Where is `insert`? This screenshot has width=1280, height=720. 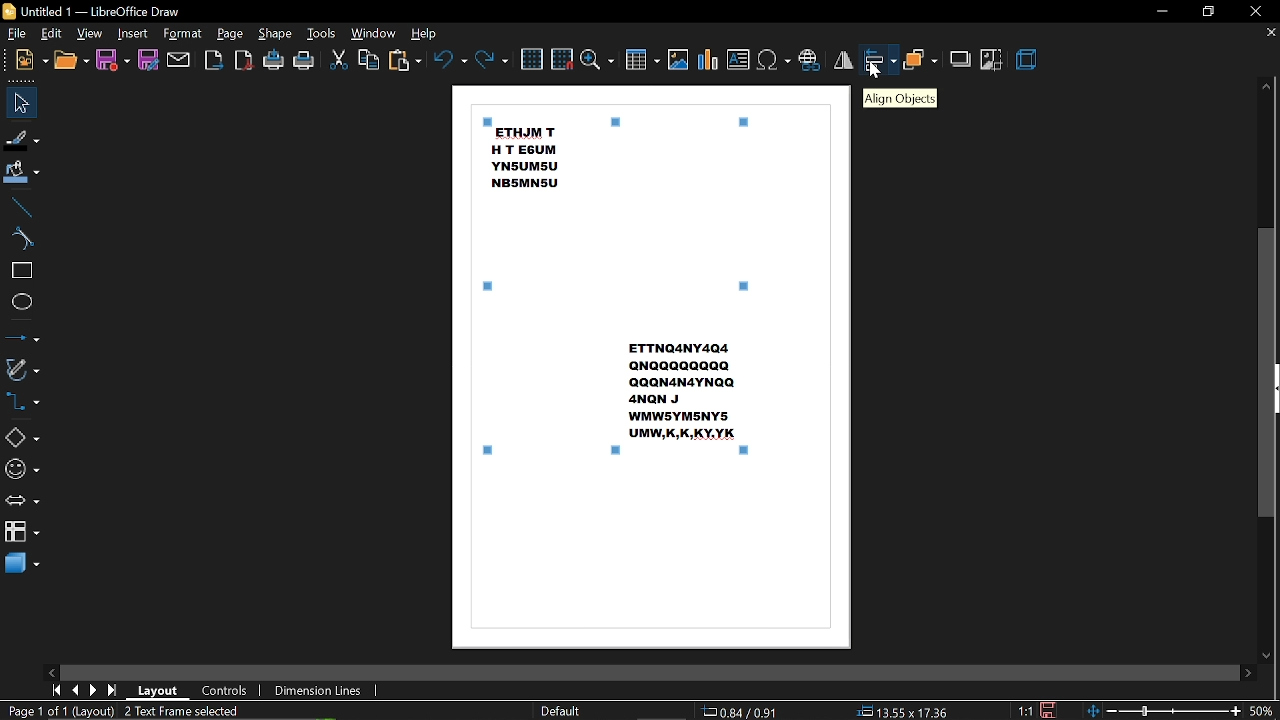
insert is located at coordinates (133, 34).